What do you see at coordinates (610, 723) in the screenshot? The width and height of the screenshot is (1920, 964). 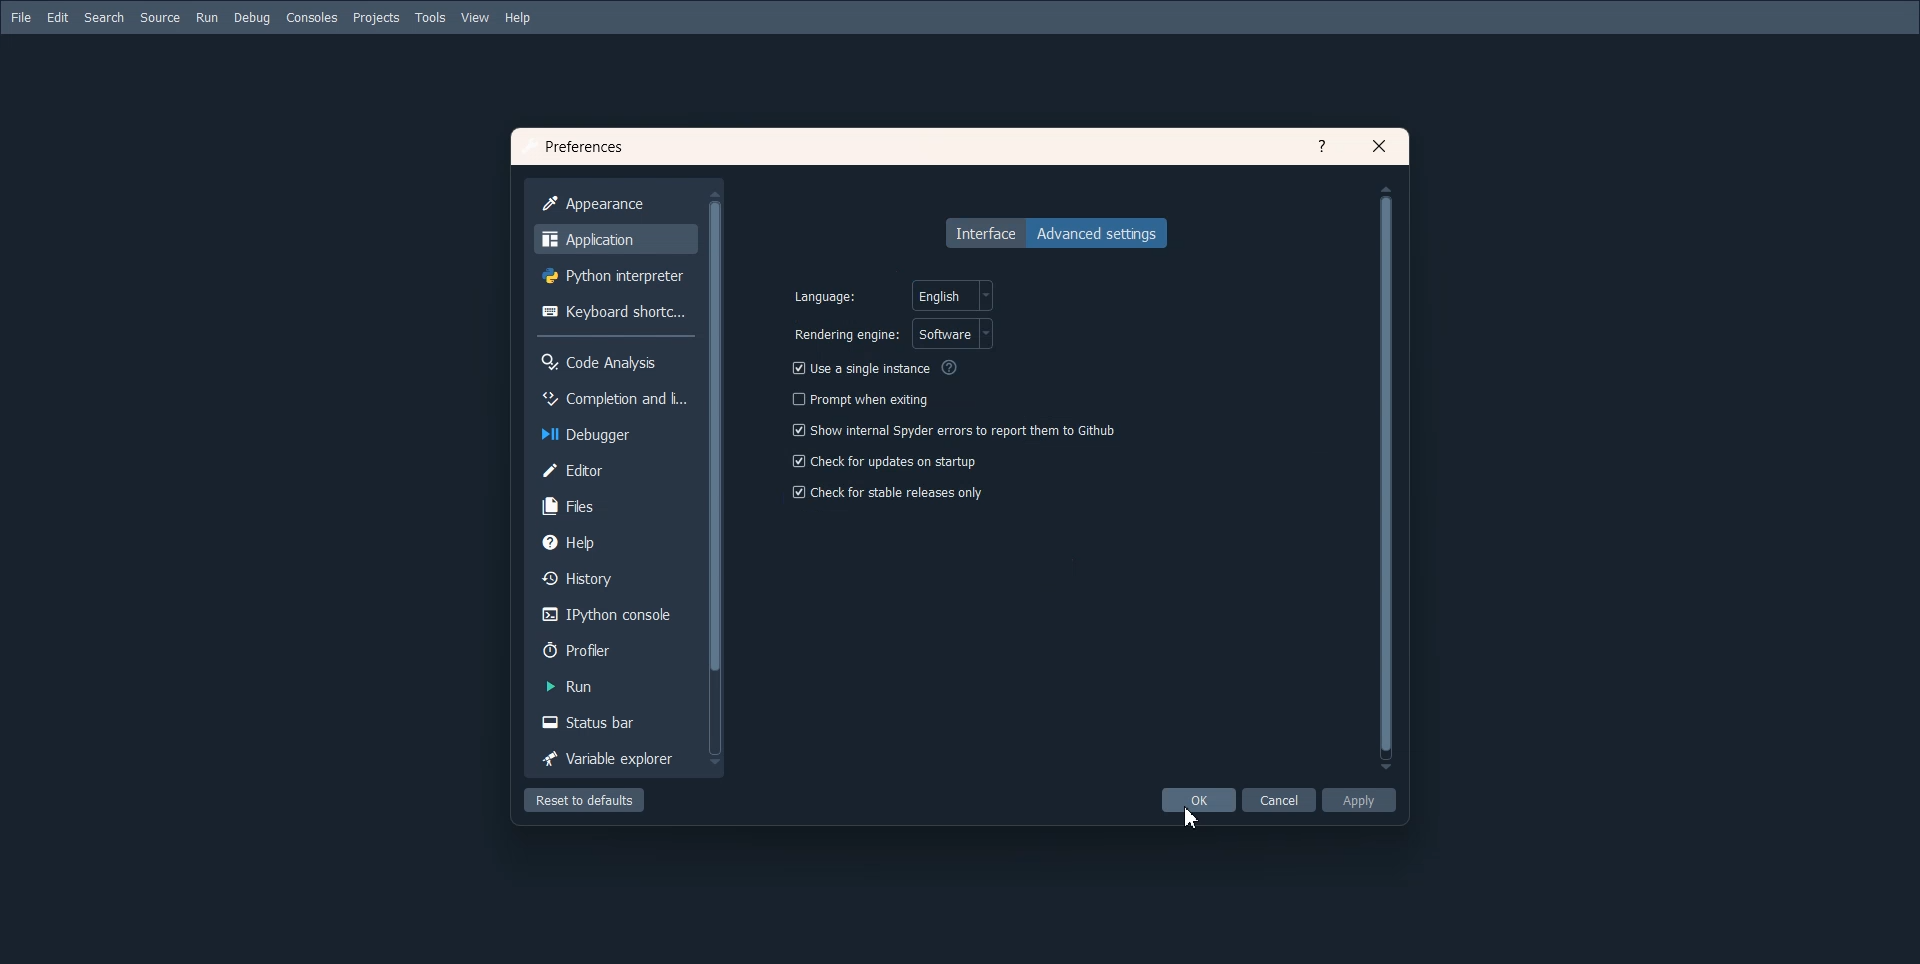 I see `Status bar` at bounding box center [610, 723].